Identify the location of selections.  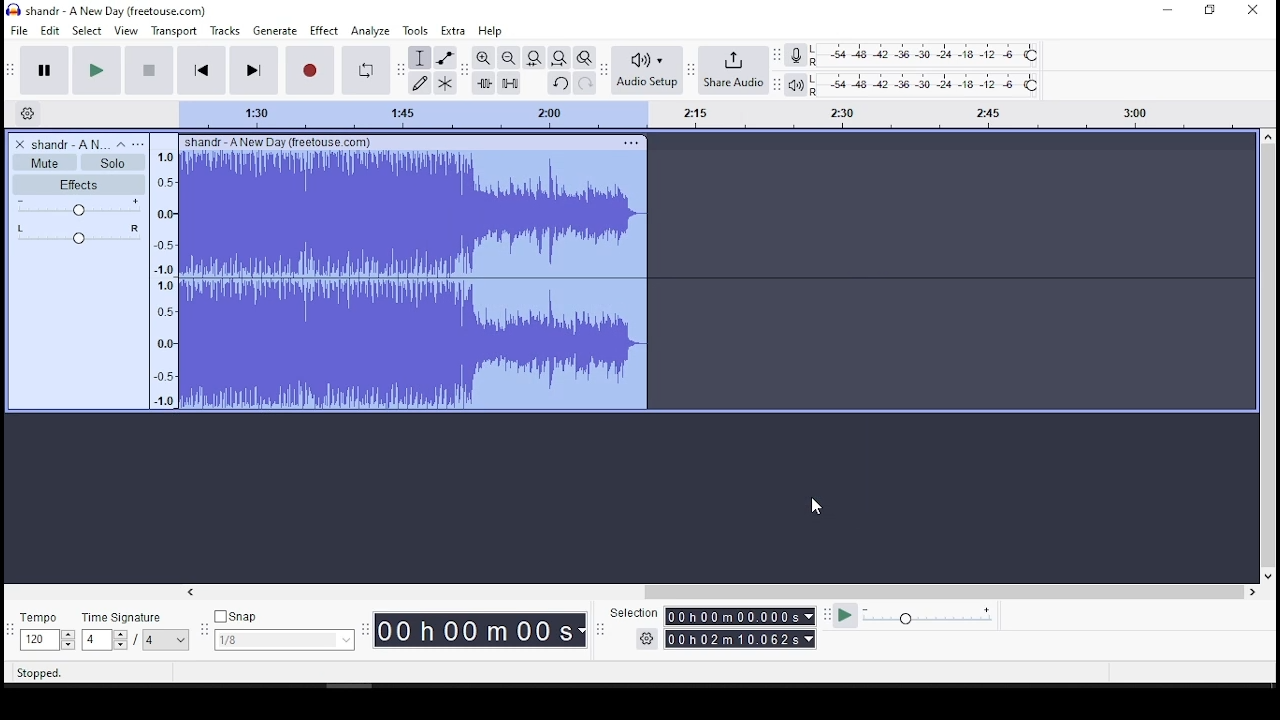
(716, 627).